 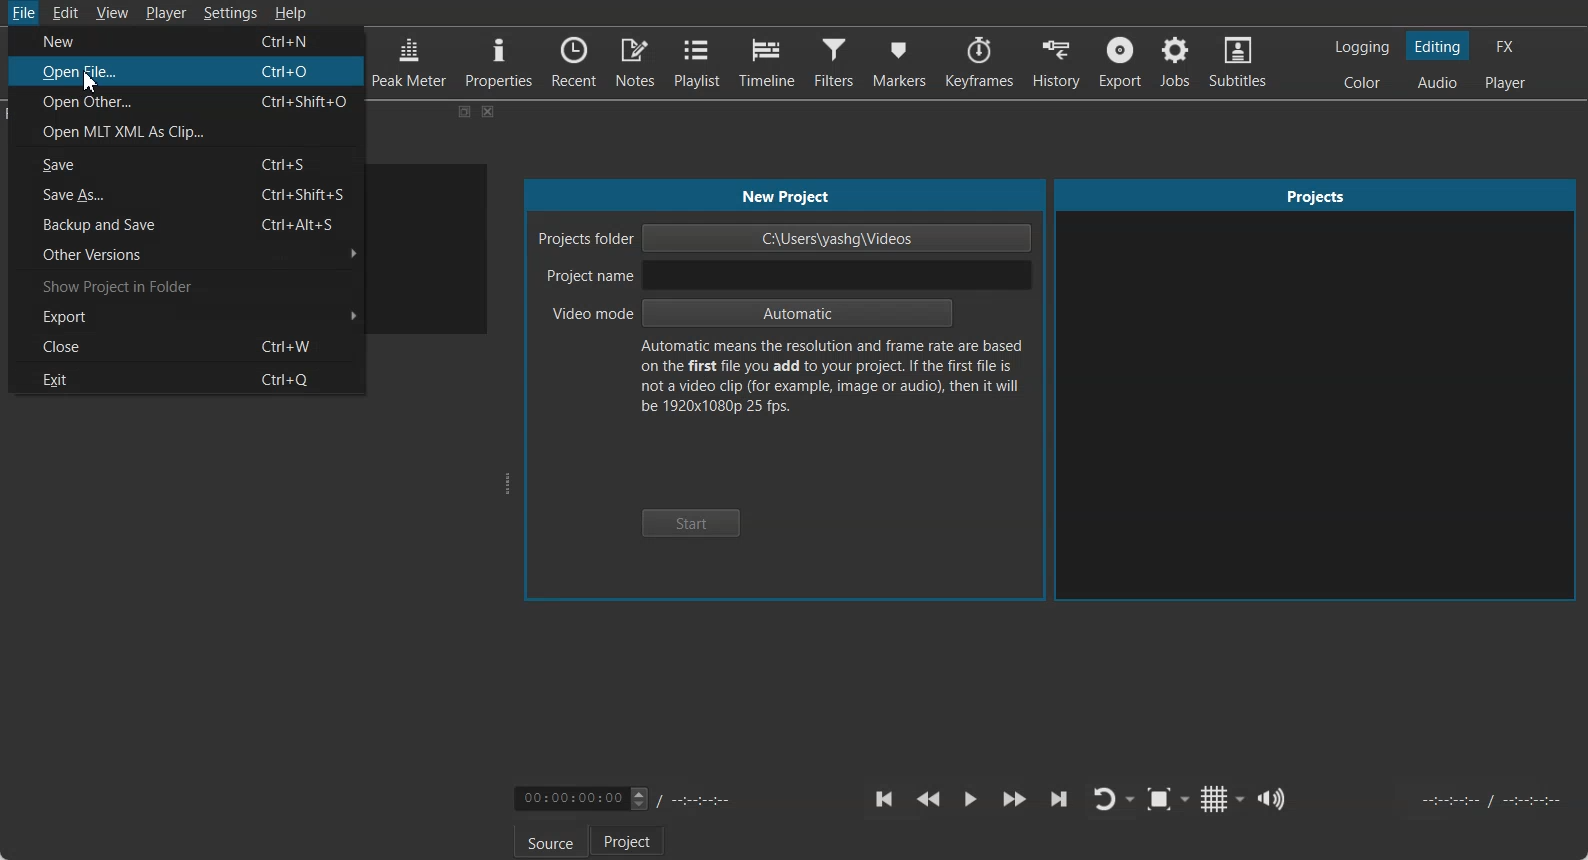 I want to click on Toggle Zoom, so click(x=1161, y=800).